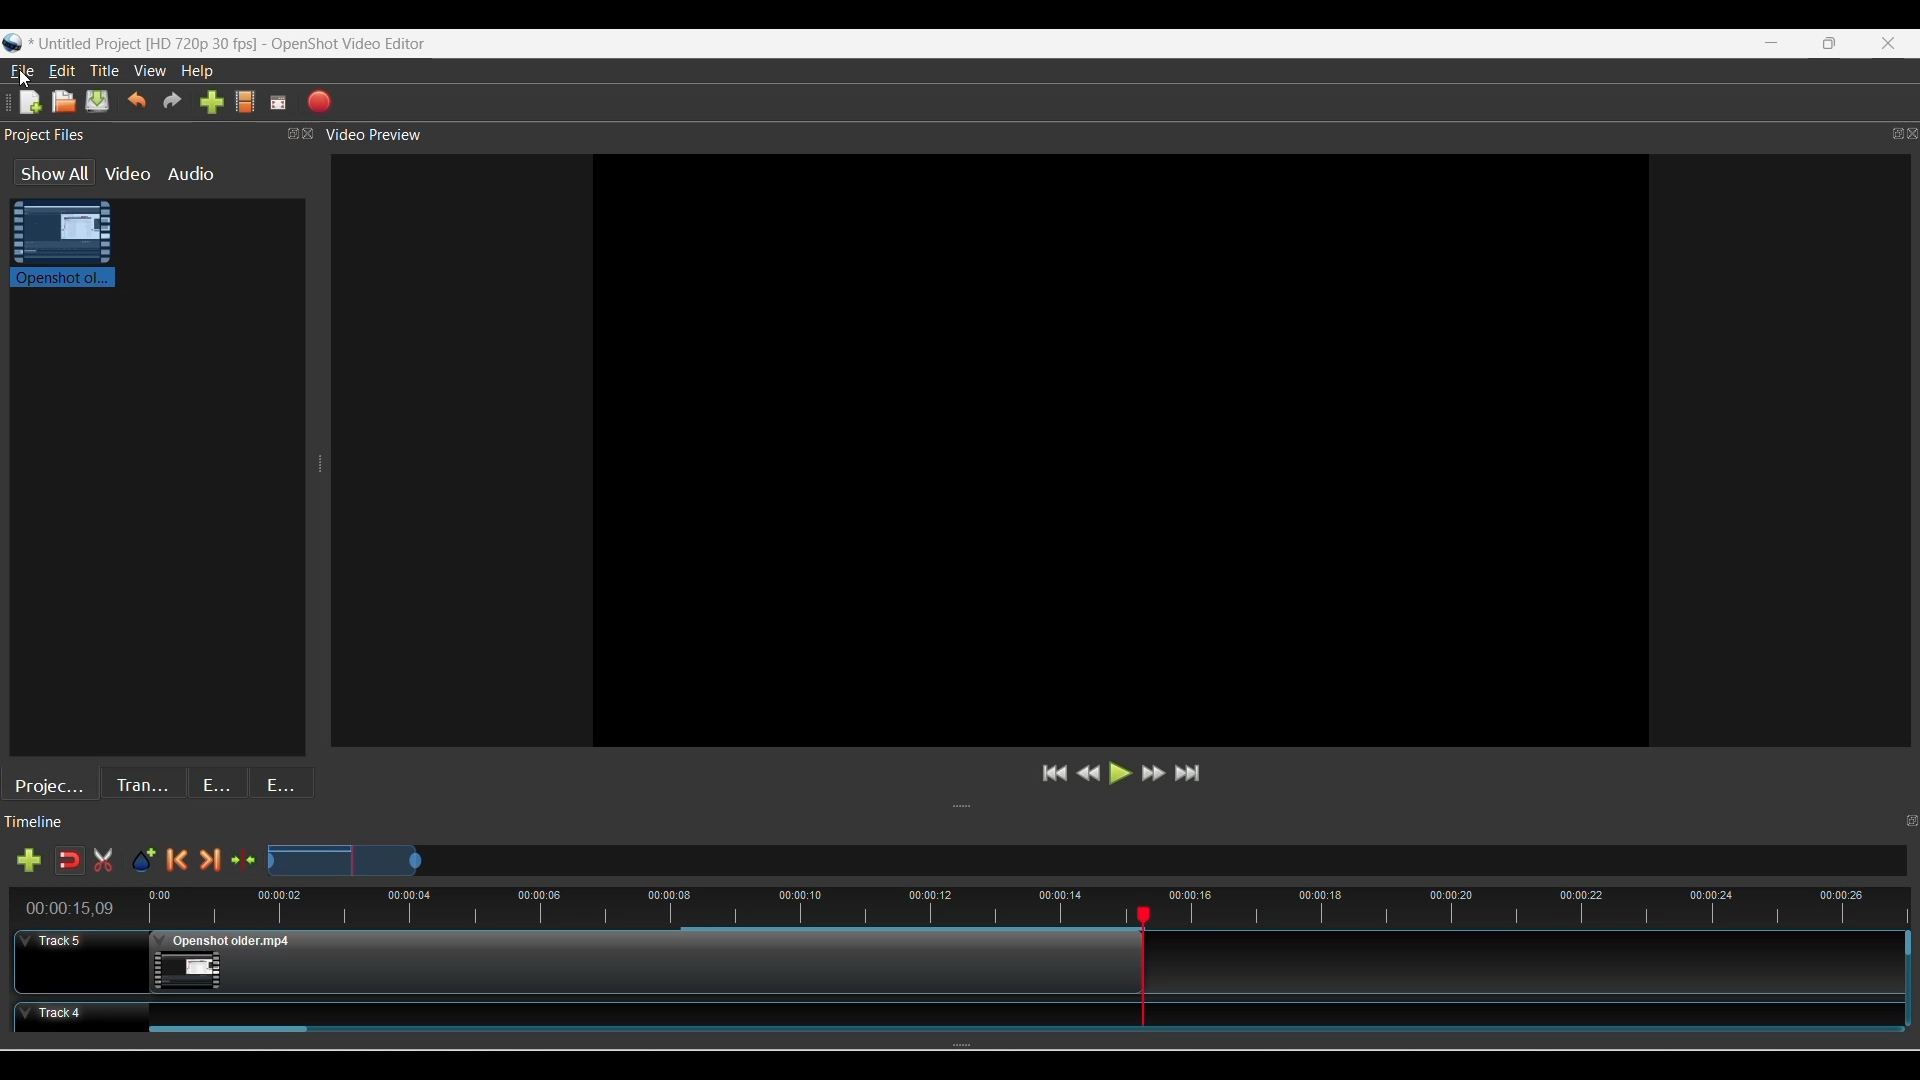 The image size is (1920, 1080). Describe the element at coordinates (1187, 773) in the screenshot. I see `Jump to end` at that location.